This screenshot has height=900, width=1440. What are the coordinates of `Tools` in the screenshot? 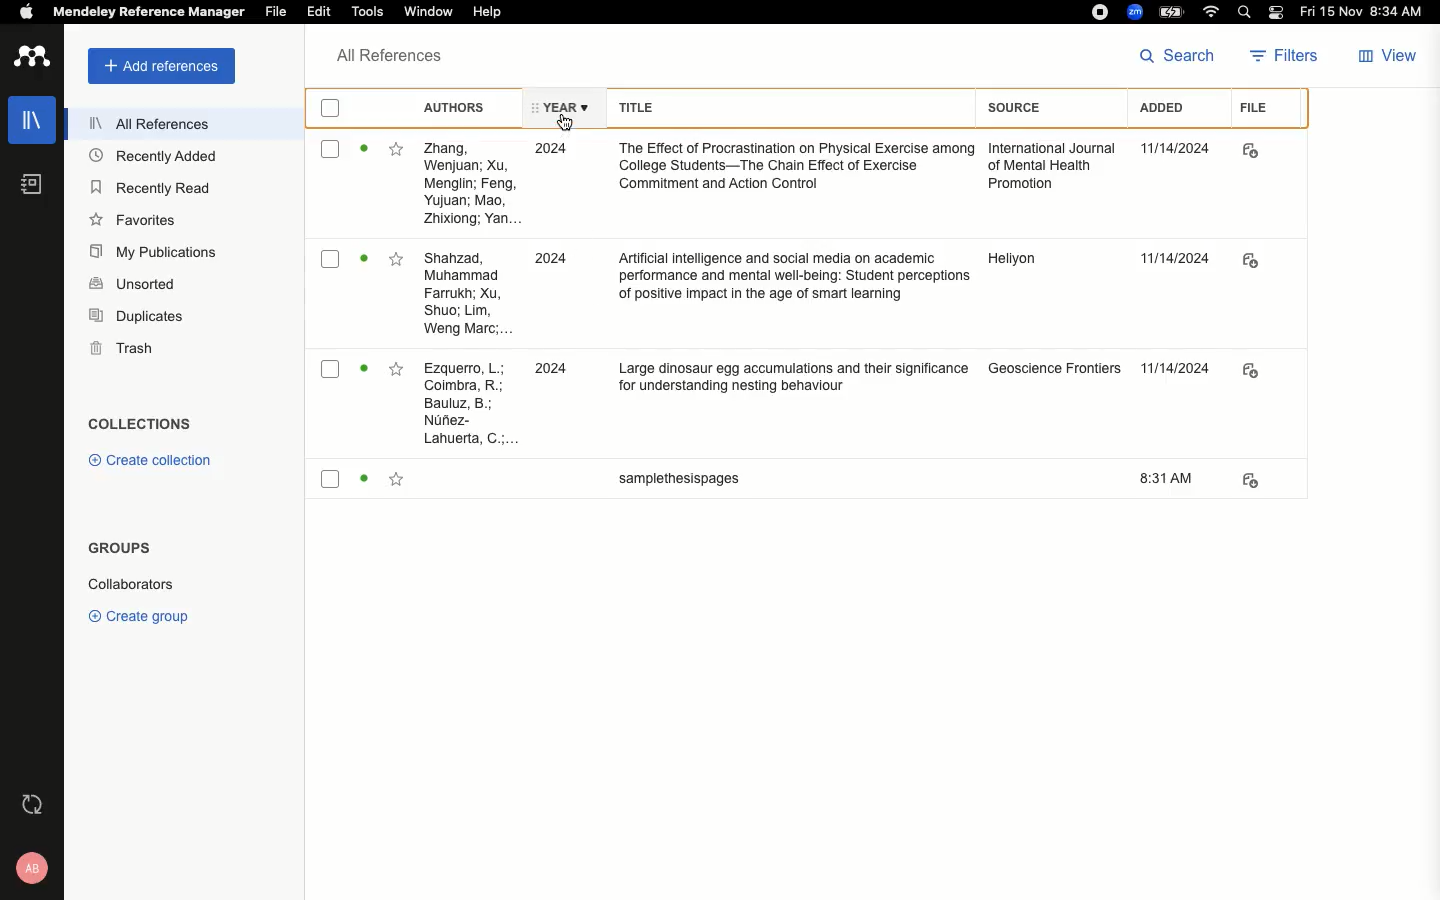 It's located at (368, 12).